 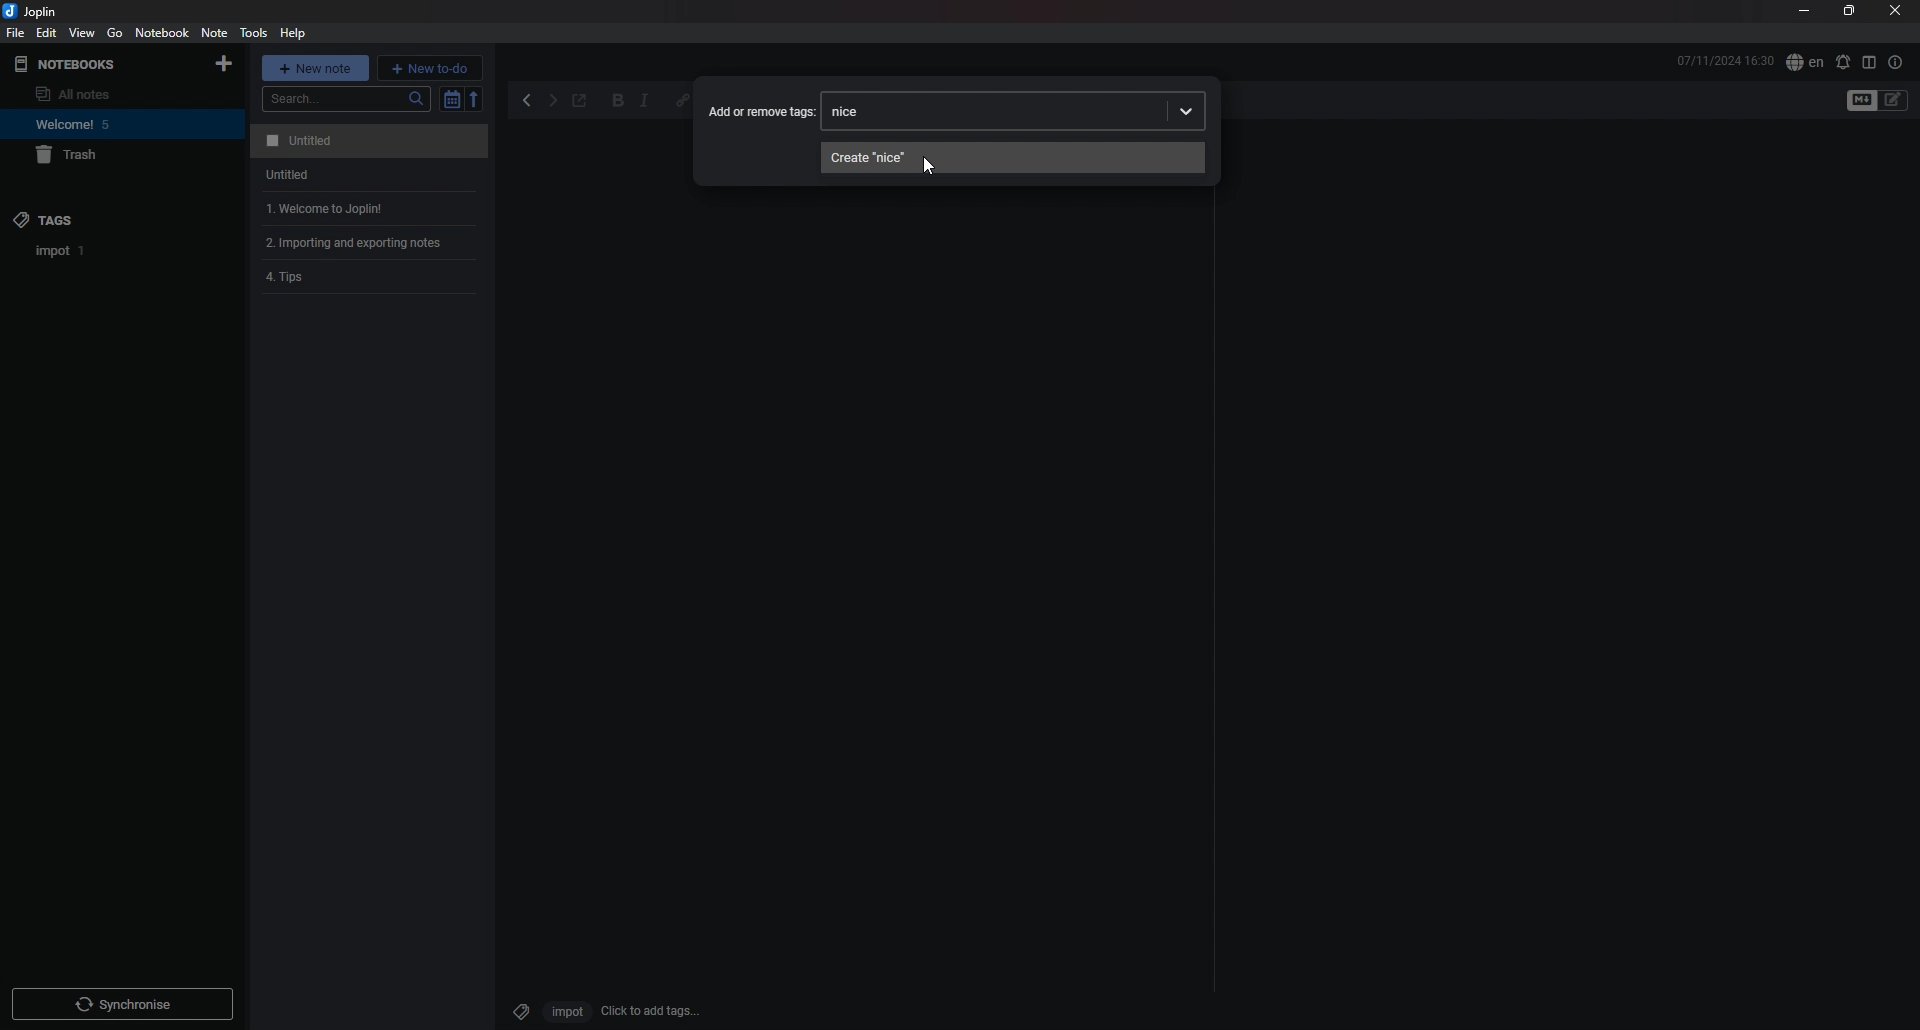 I want to click on file, so click(x=16, y=33).